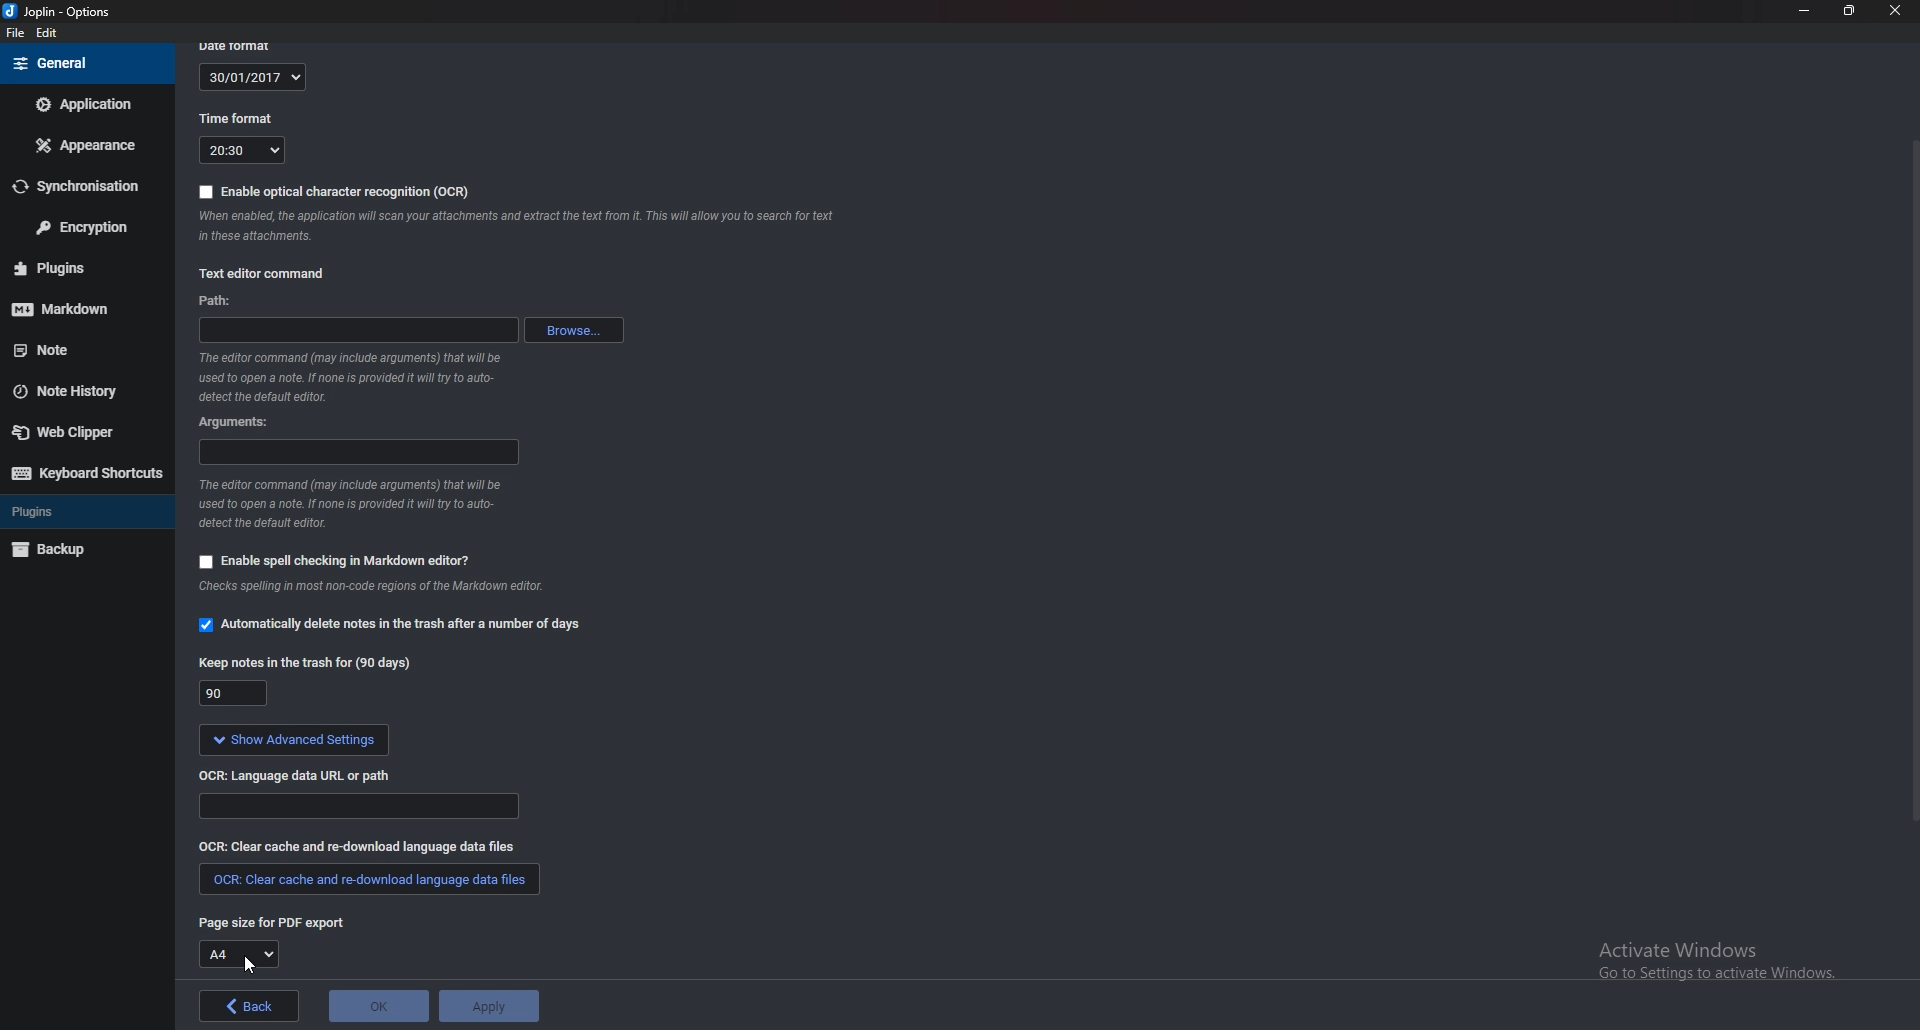 The image size is (1920, 1030). Describe the element at coordinates (371, 587) in the screenshot. I see `Info on spell check` at that location.